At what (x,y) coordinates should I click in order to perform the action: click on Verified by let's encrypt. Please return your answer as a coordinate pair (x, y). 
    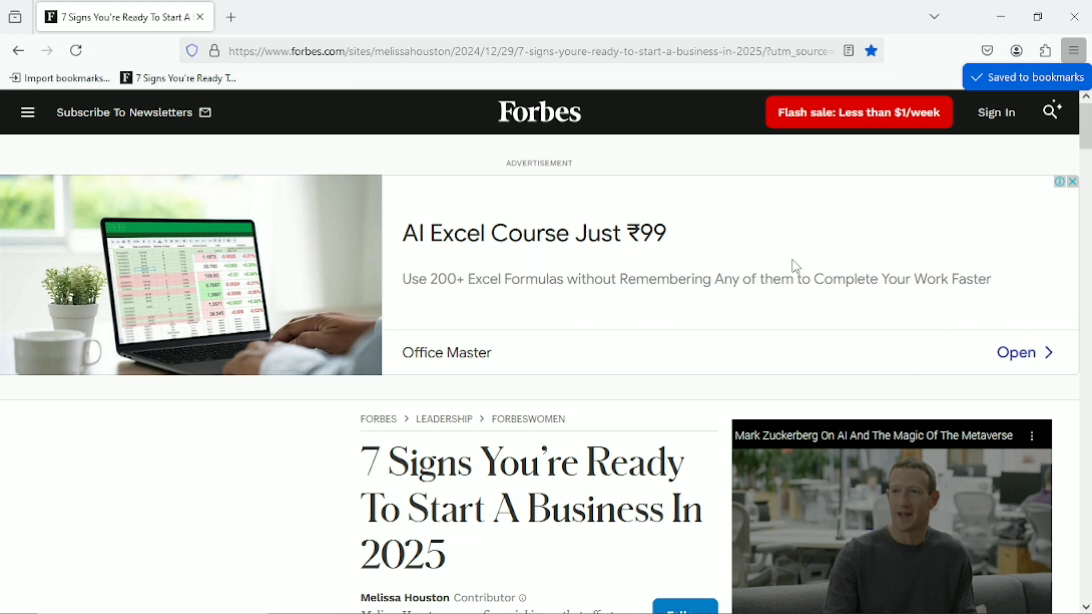
    Looking at the image, I should click on (214, 51).